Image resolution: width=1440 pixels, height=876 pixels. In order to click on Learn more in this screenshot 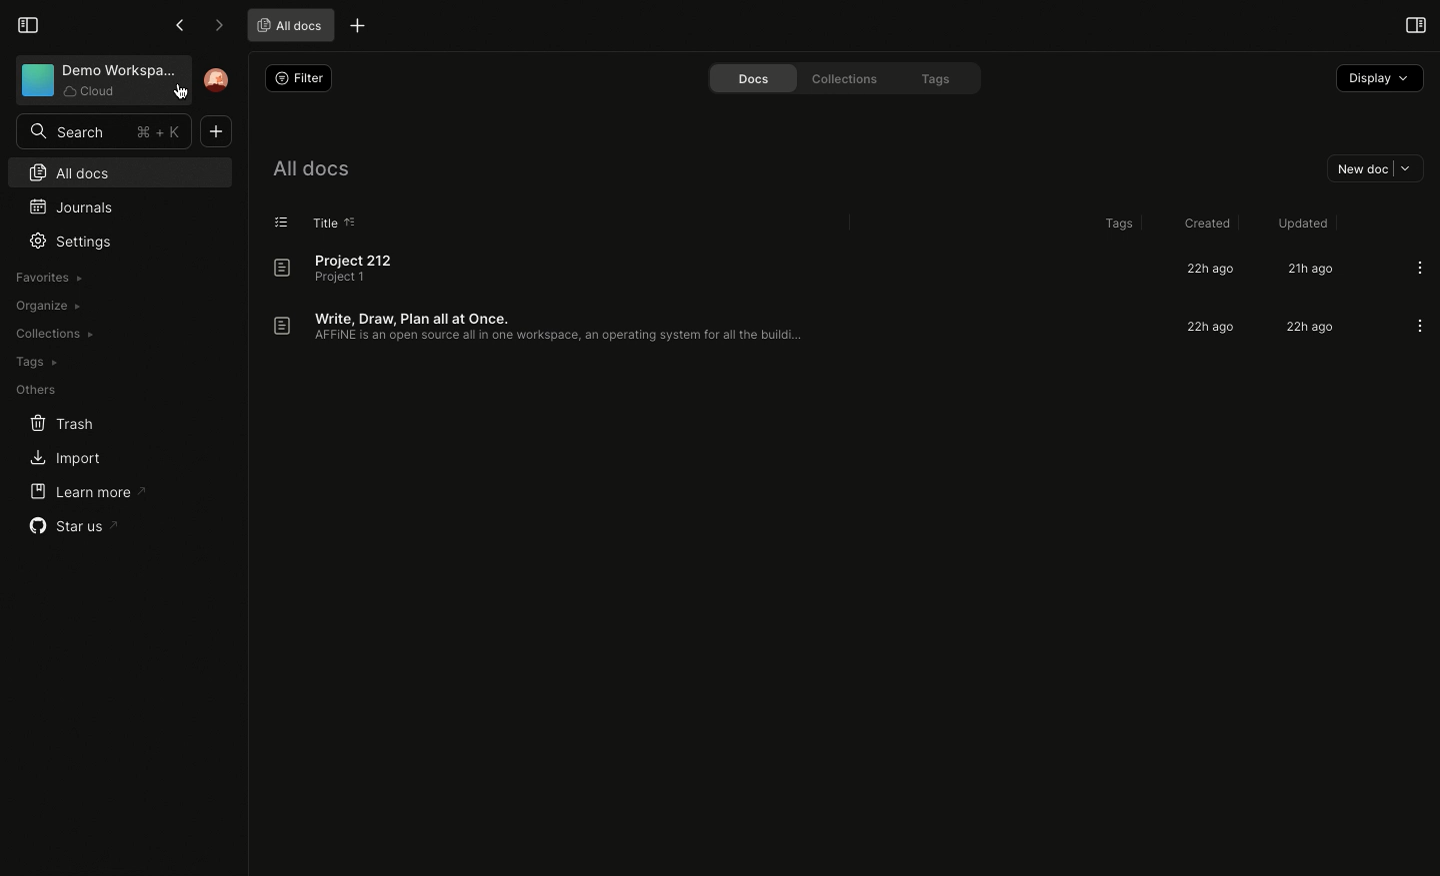, I will do `click(86, 491)`.